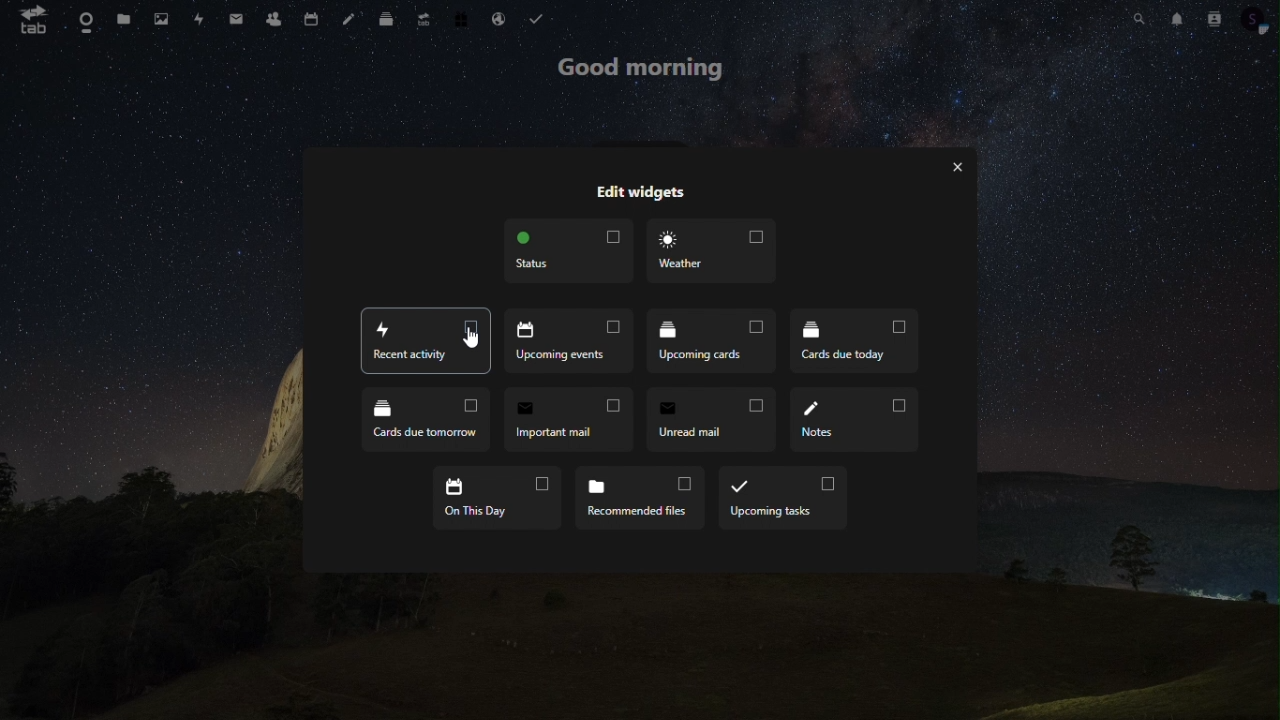  I want to click on cursor, so click(469, 340).